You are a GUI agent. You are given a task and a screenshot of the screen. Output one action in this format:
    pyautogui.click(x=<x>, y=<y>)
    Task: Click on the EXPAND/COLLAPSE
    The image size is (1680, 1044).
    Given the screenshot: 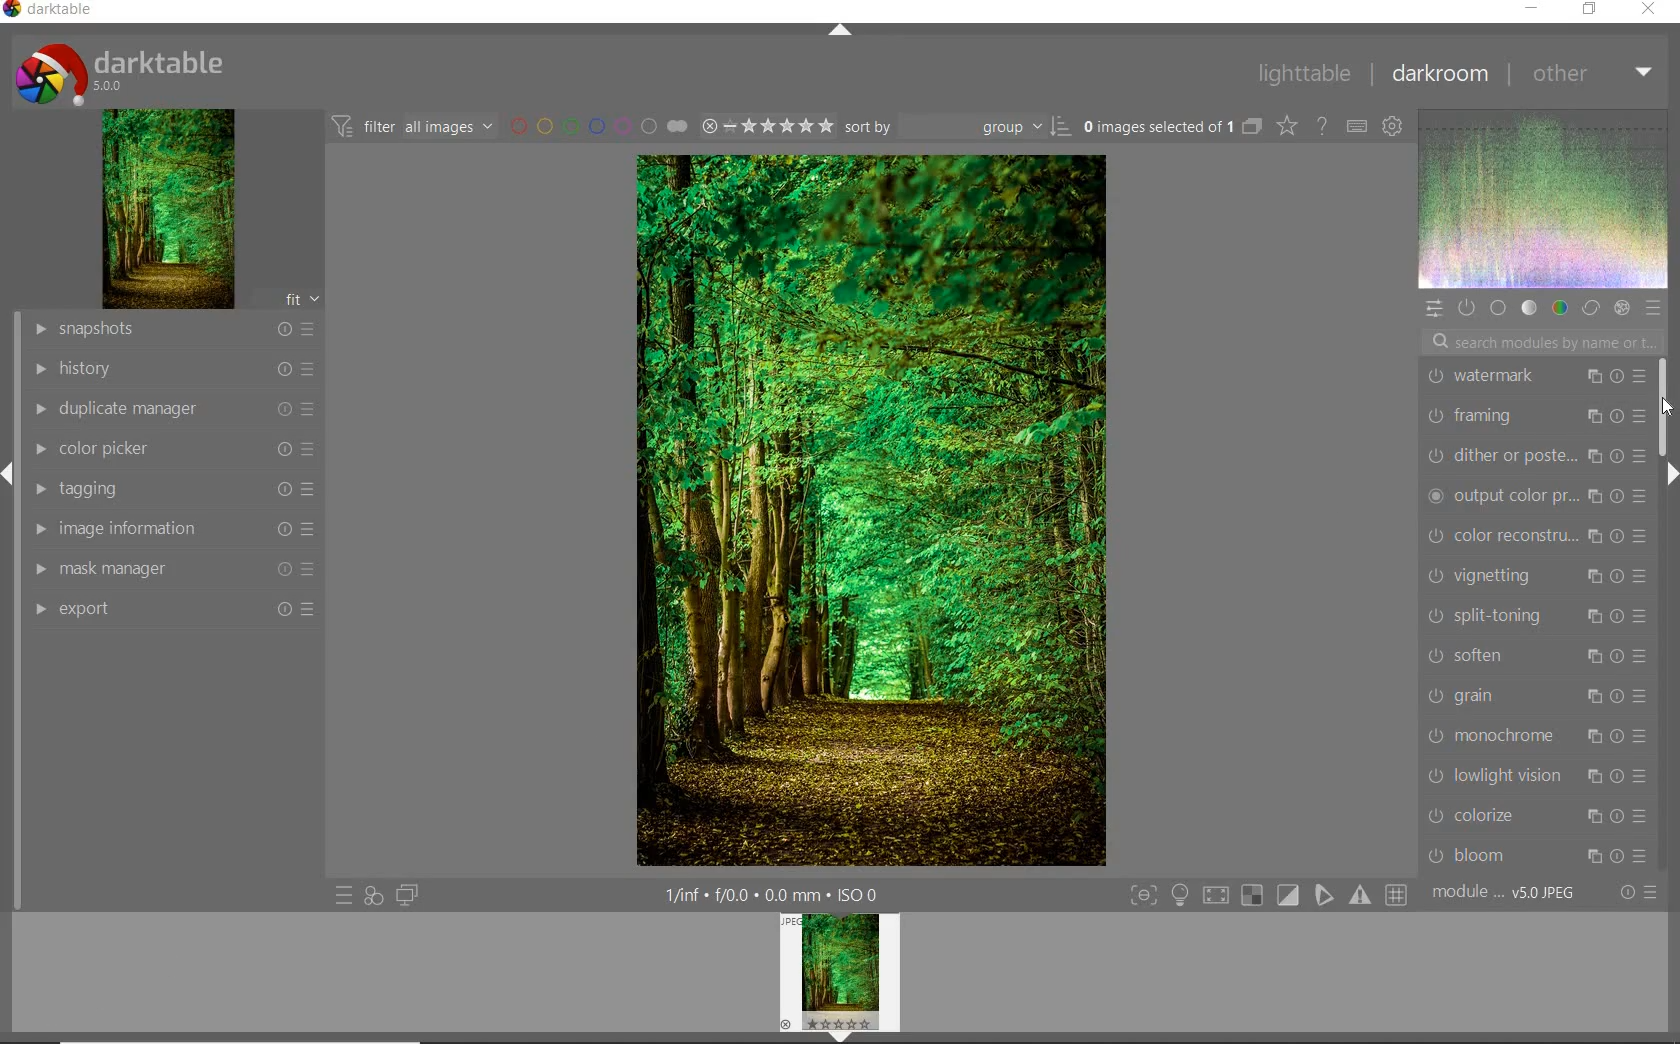 What is the action you would take?
    pyautogui.click(x=838, y=29)
    